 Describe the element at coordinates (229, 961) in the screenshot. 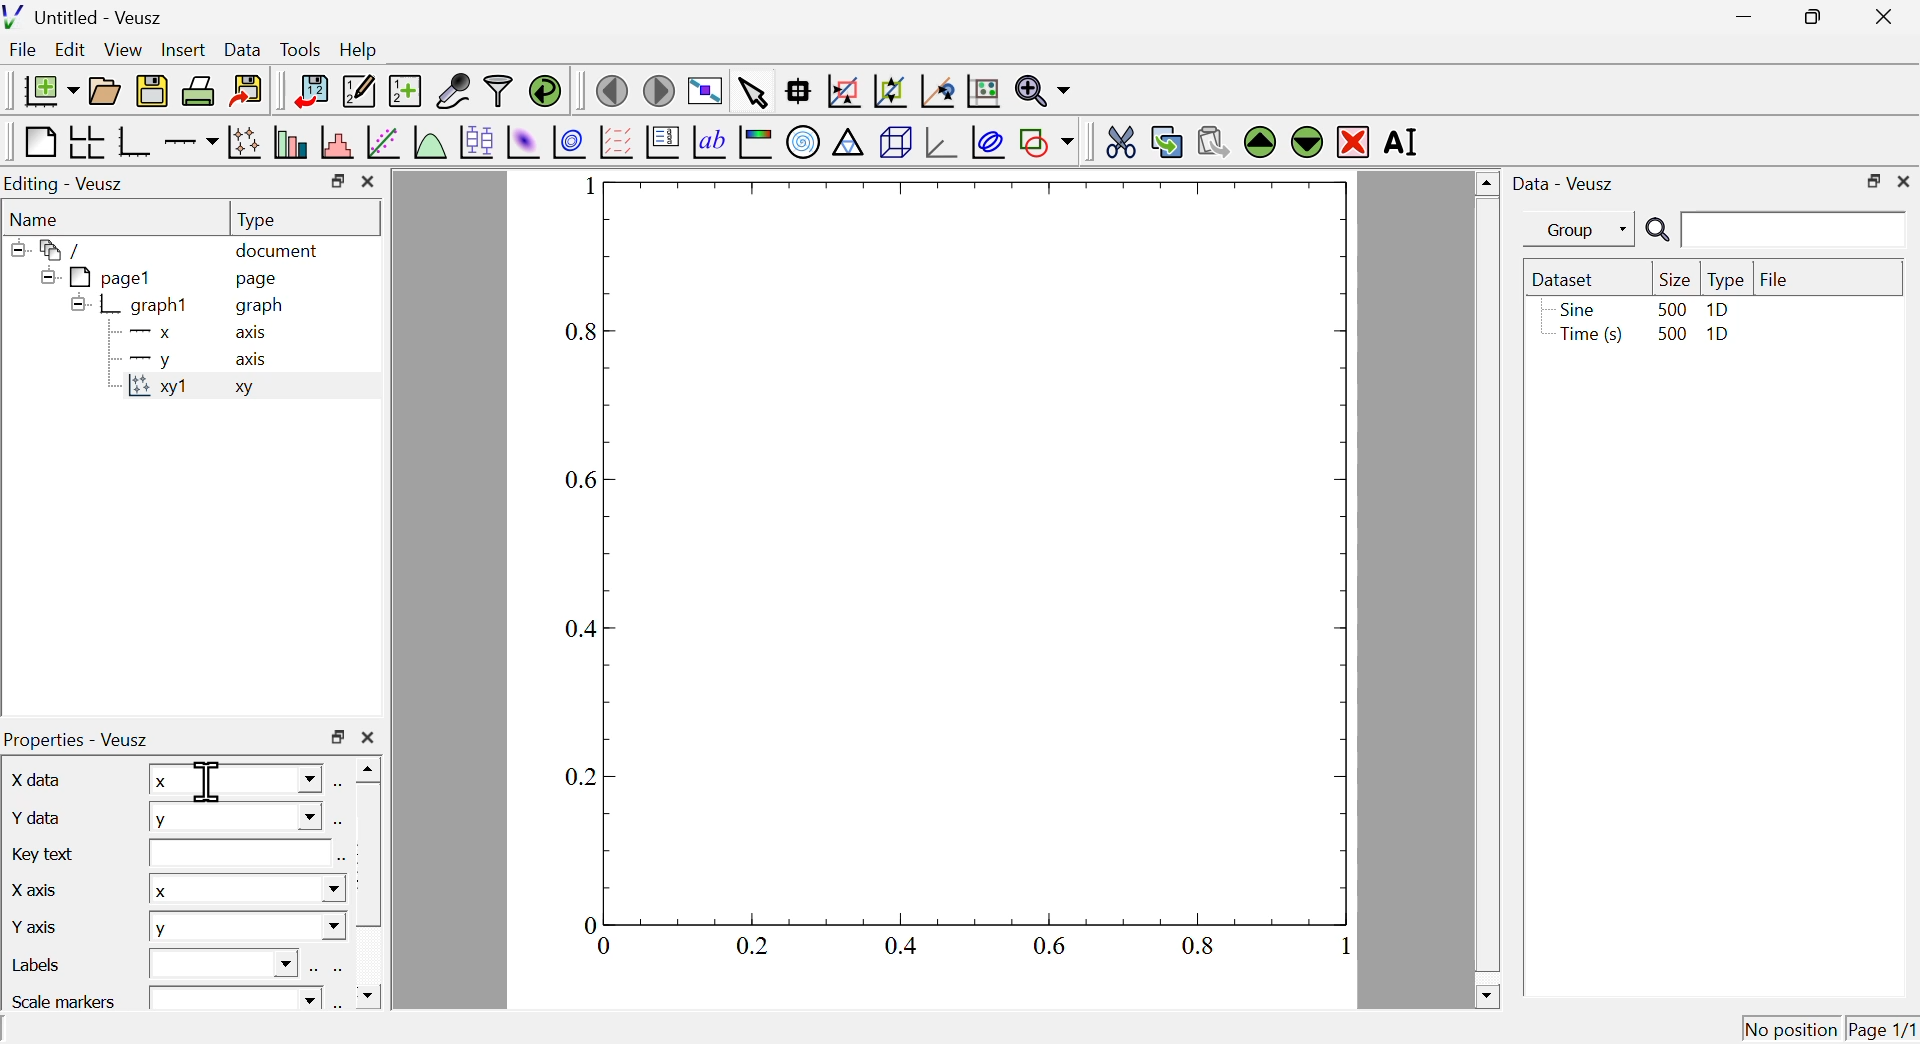

I see `text box` at that location.